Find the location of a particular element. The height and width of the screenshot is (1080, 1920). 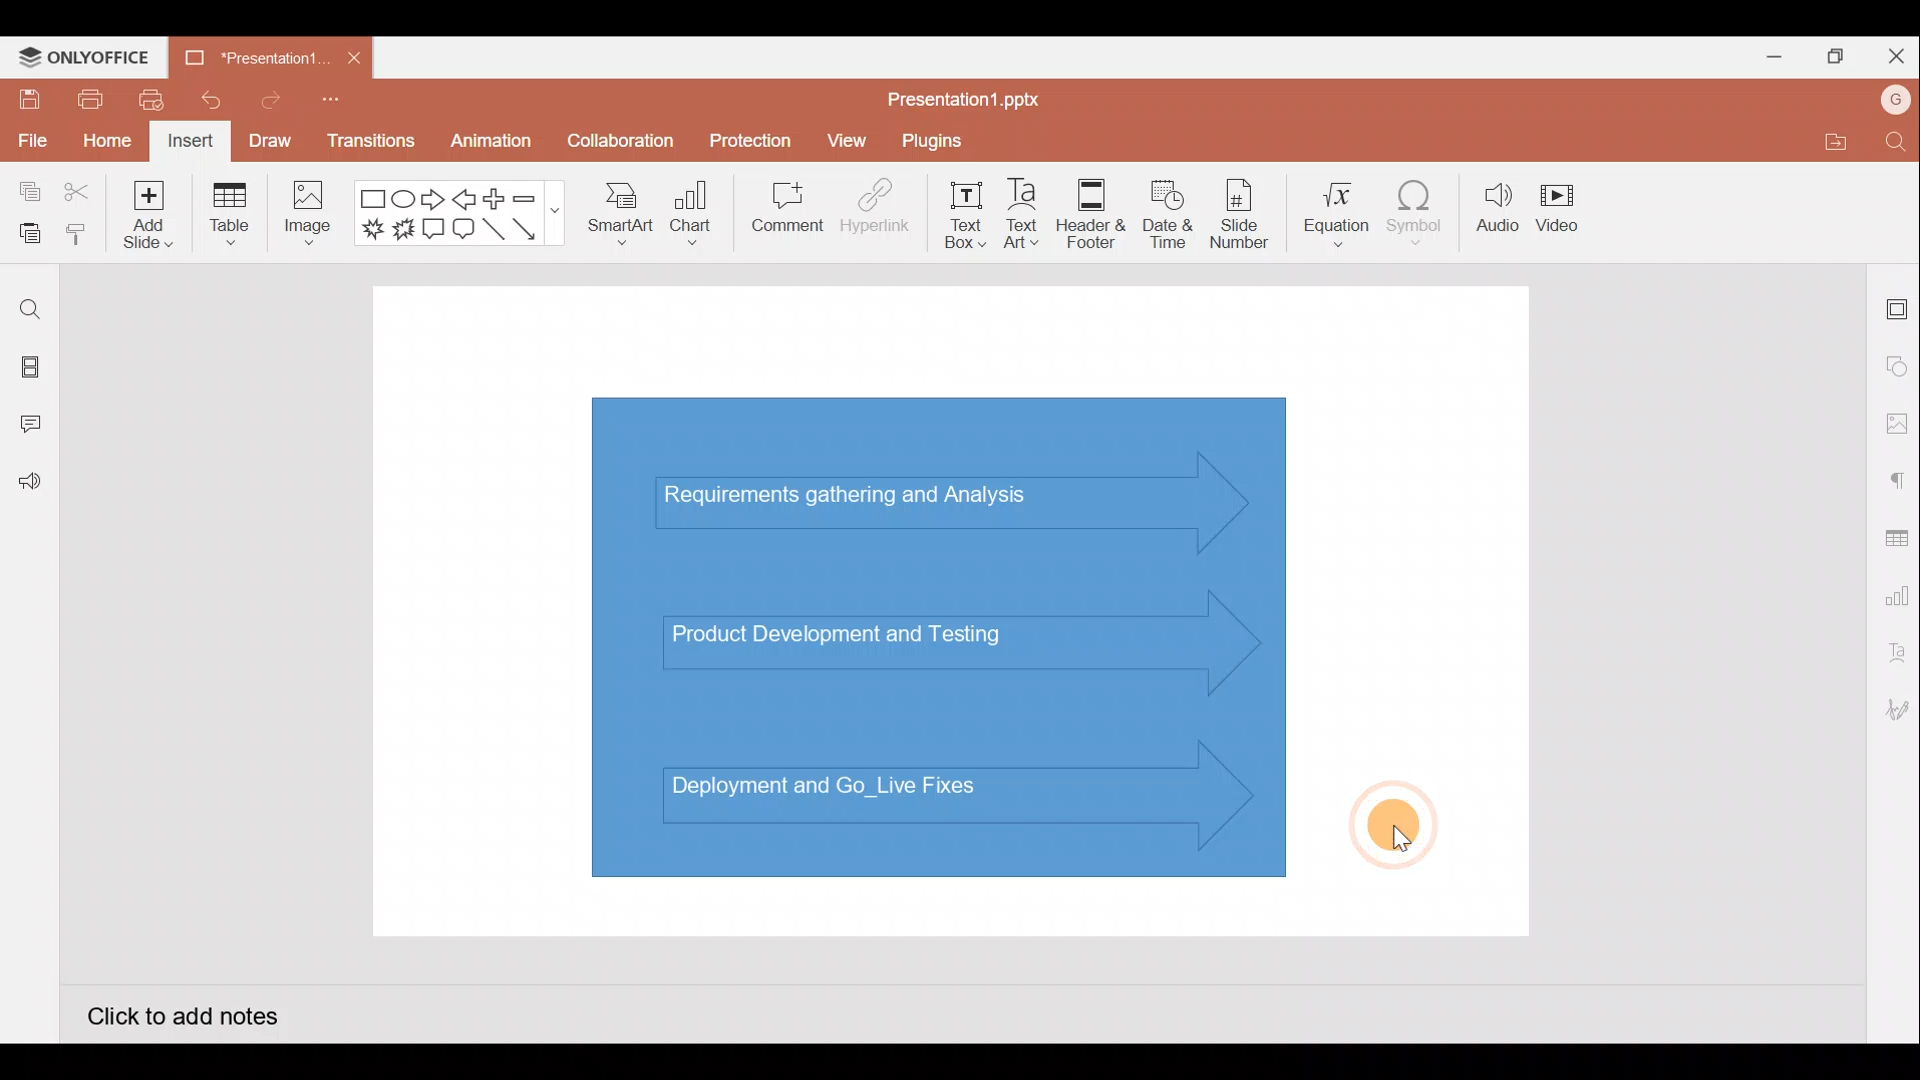

Copy style is located at coordinates (78, 237).